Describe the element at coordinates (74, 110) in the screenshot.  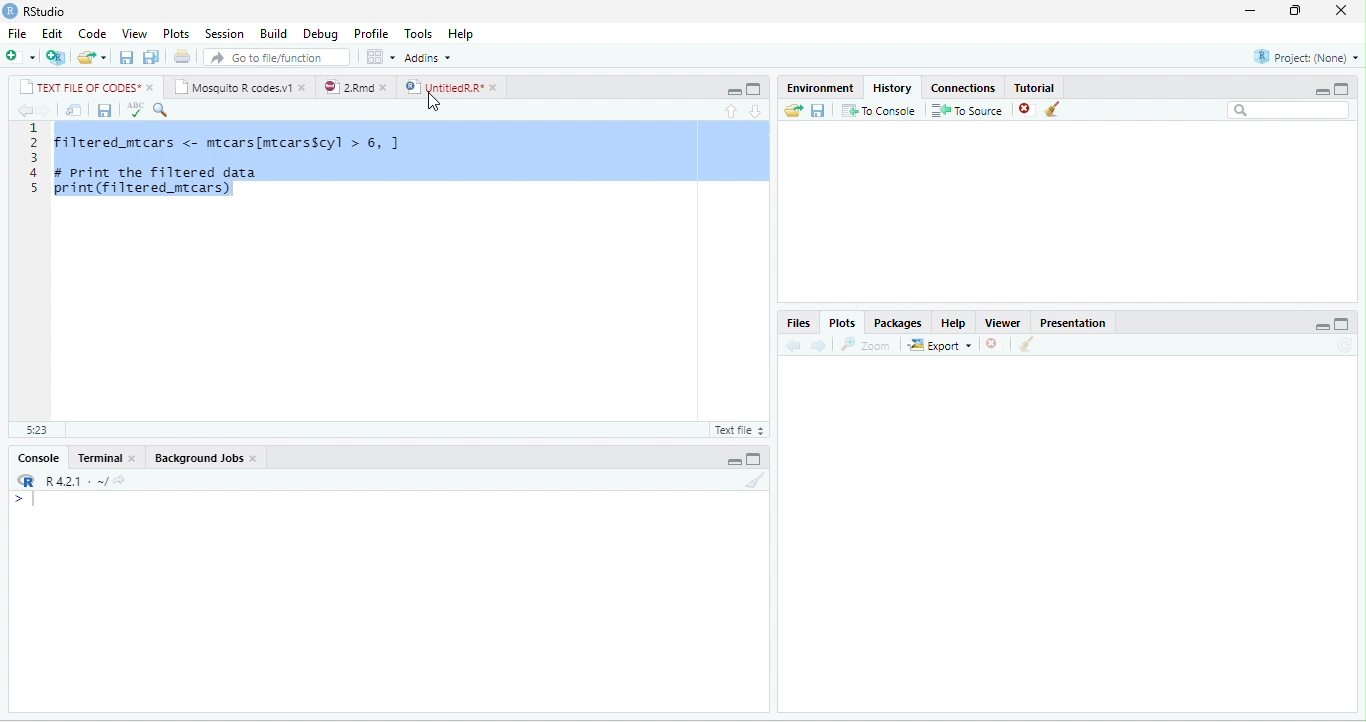
I see `show in new window` at that location.